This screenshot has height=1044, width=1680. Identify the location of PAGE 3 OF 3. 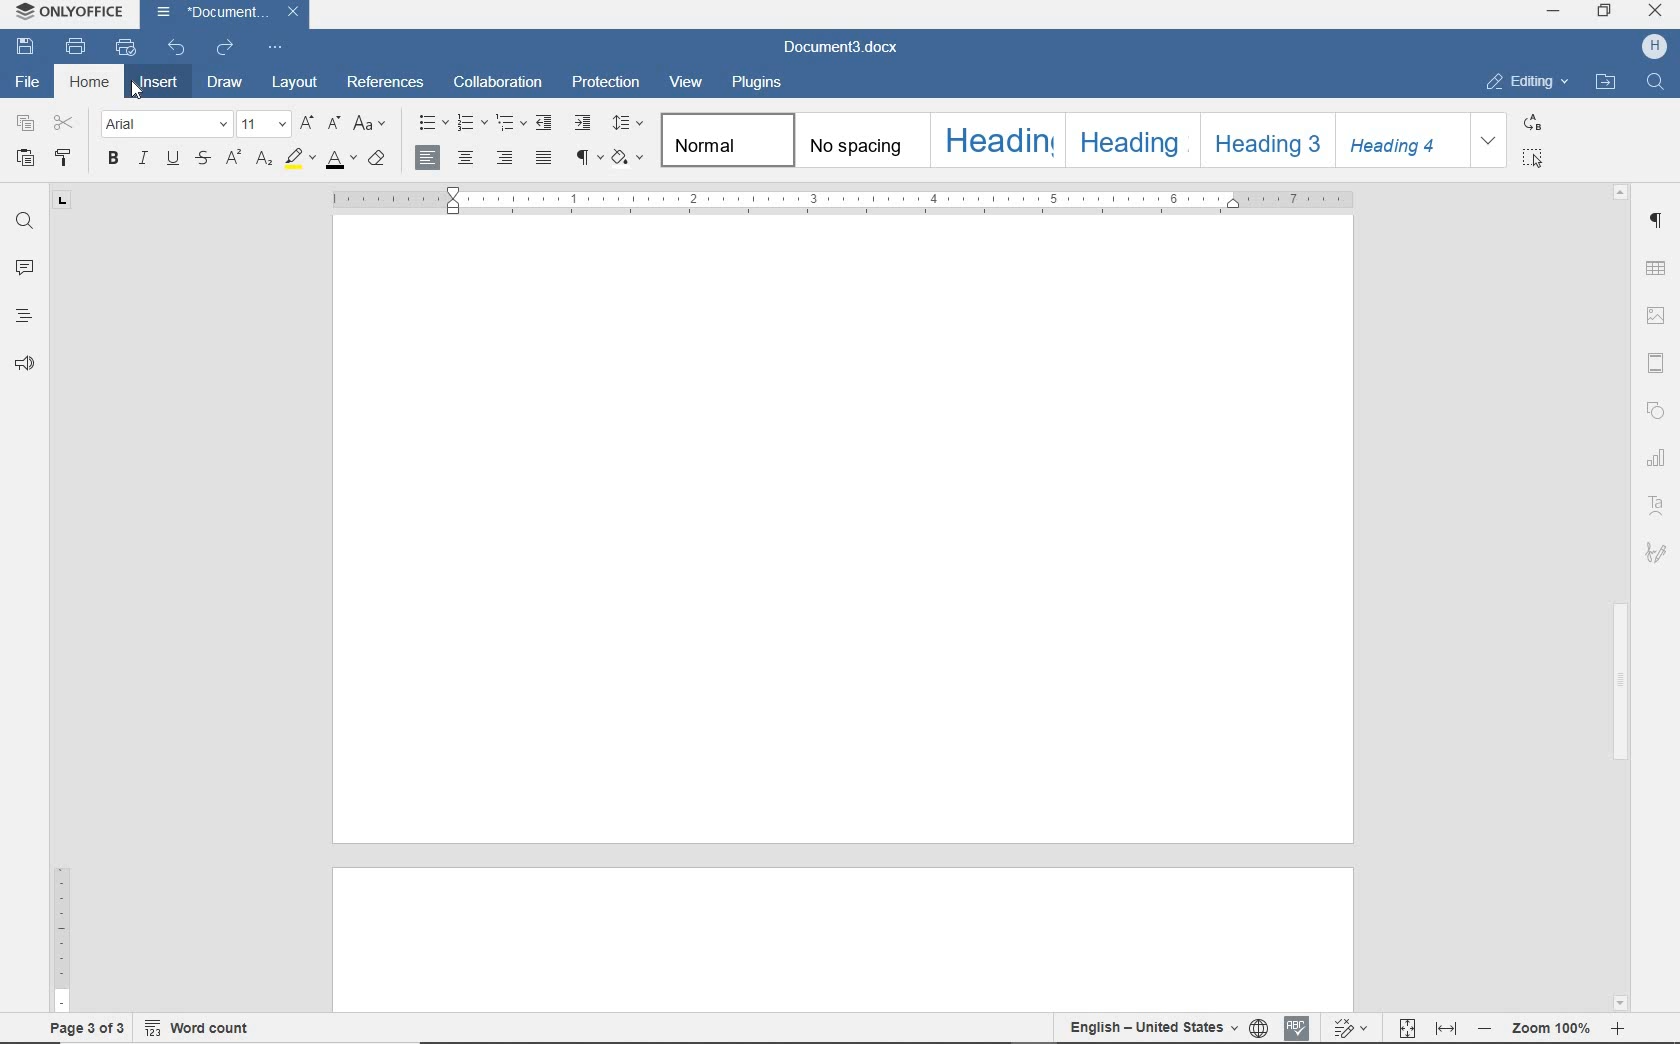
(83, 1025).